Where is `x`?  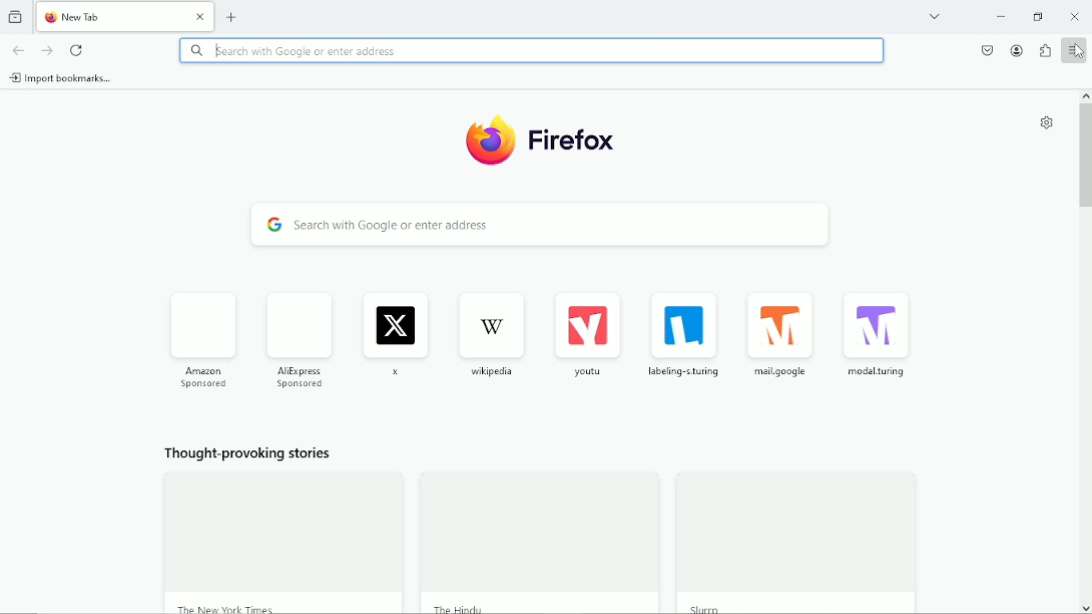
x is located at coordinates (394, 335).